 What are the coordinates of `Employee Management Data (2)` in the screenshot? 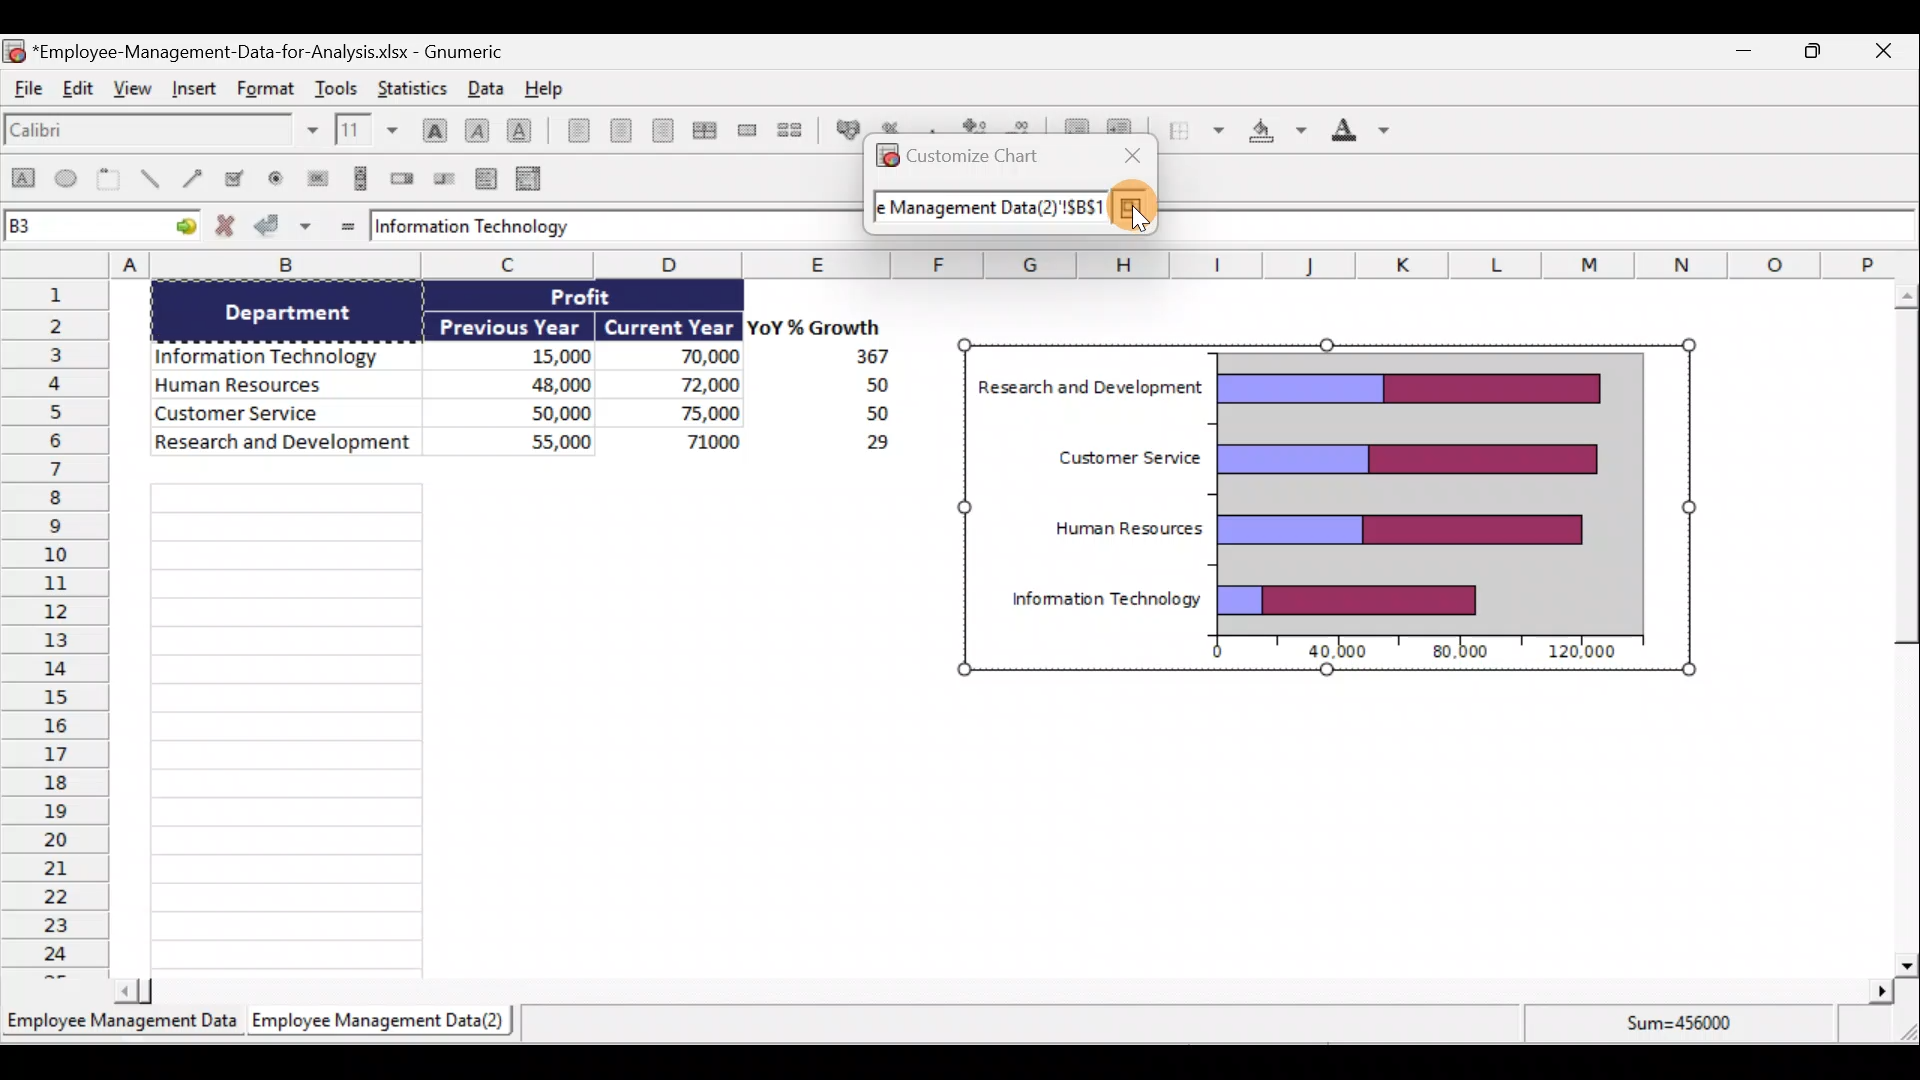 It's located at (383, 1019).